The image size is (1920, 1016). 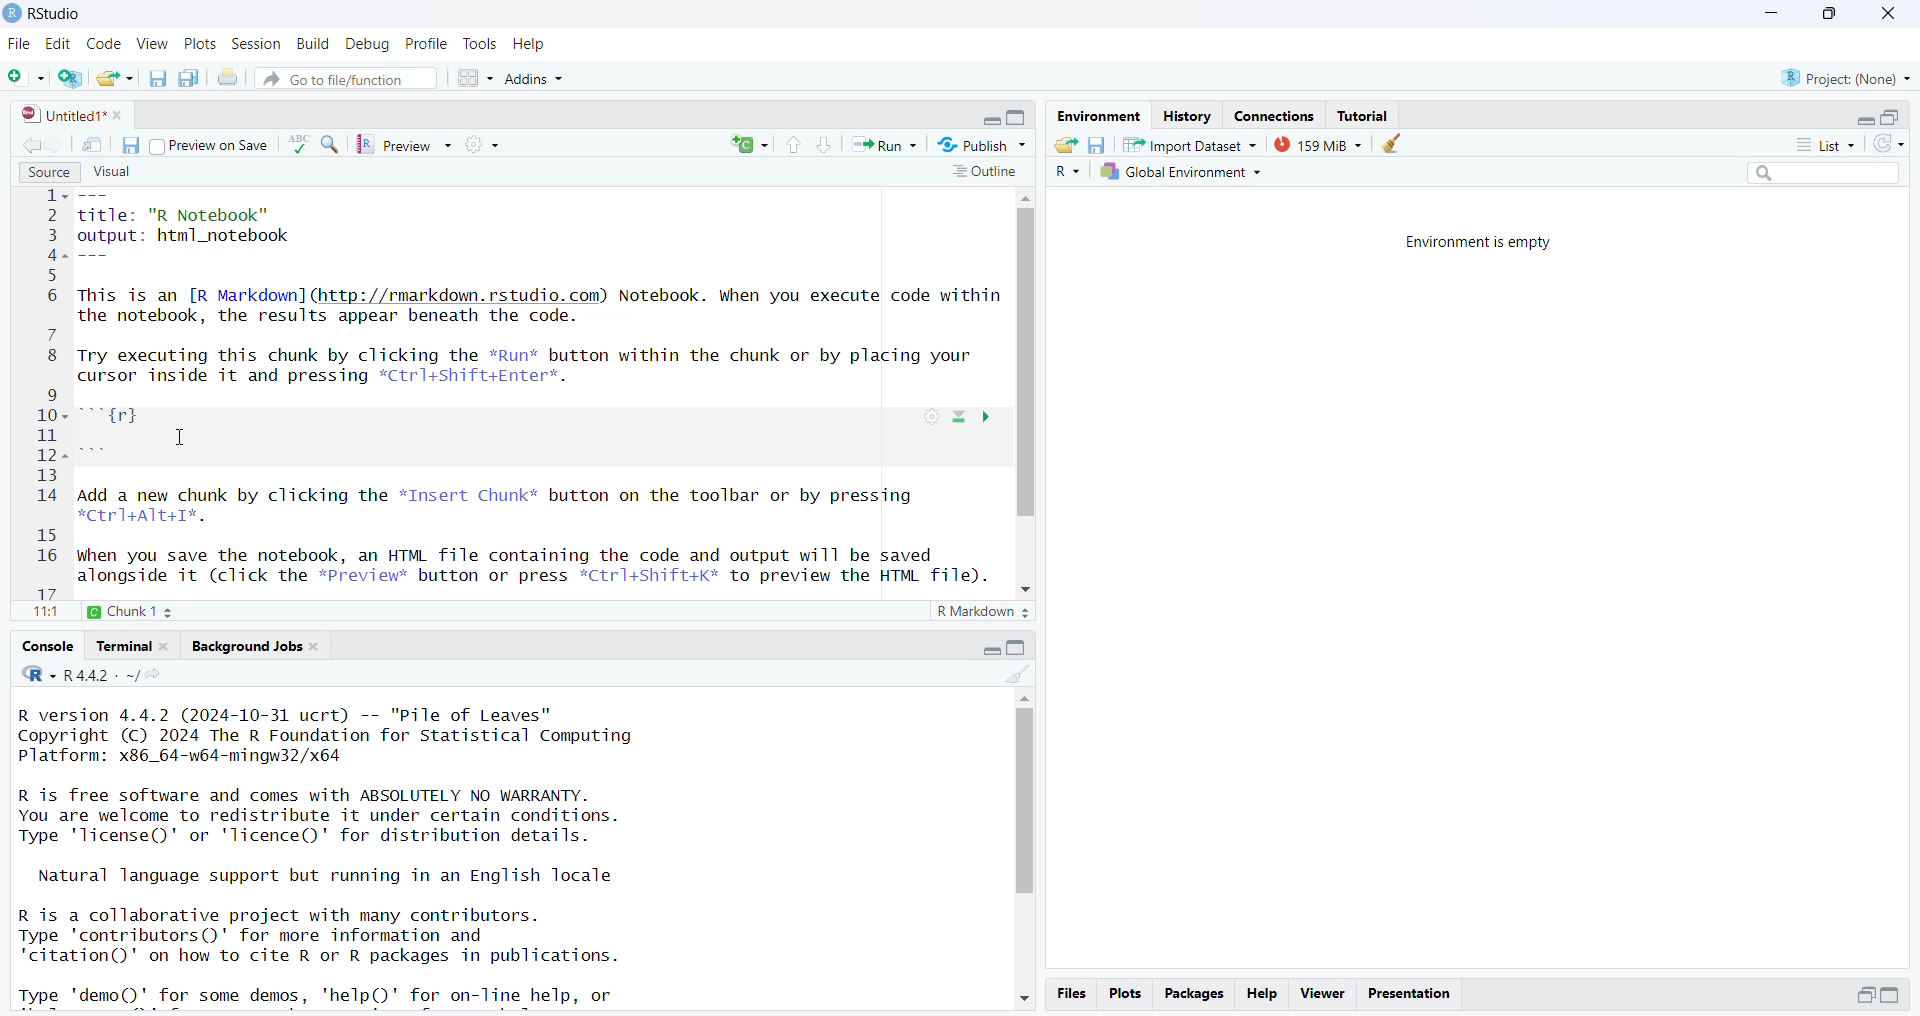 What do you see at coordinates (92, 144) in the screenshot?
I see `show in new window` at bounding box center [92, 144].